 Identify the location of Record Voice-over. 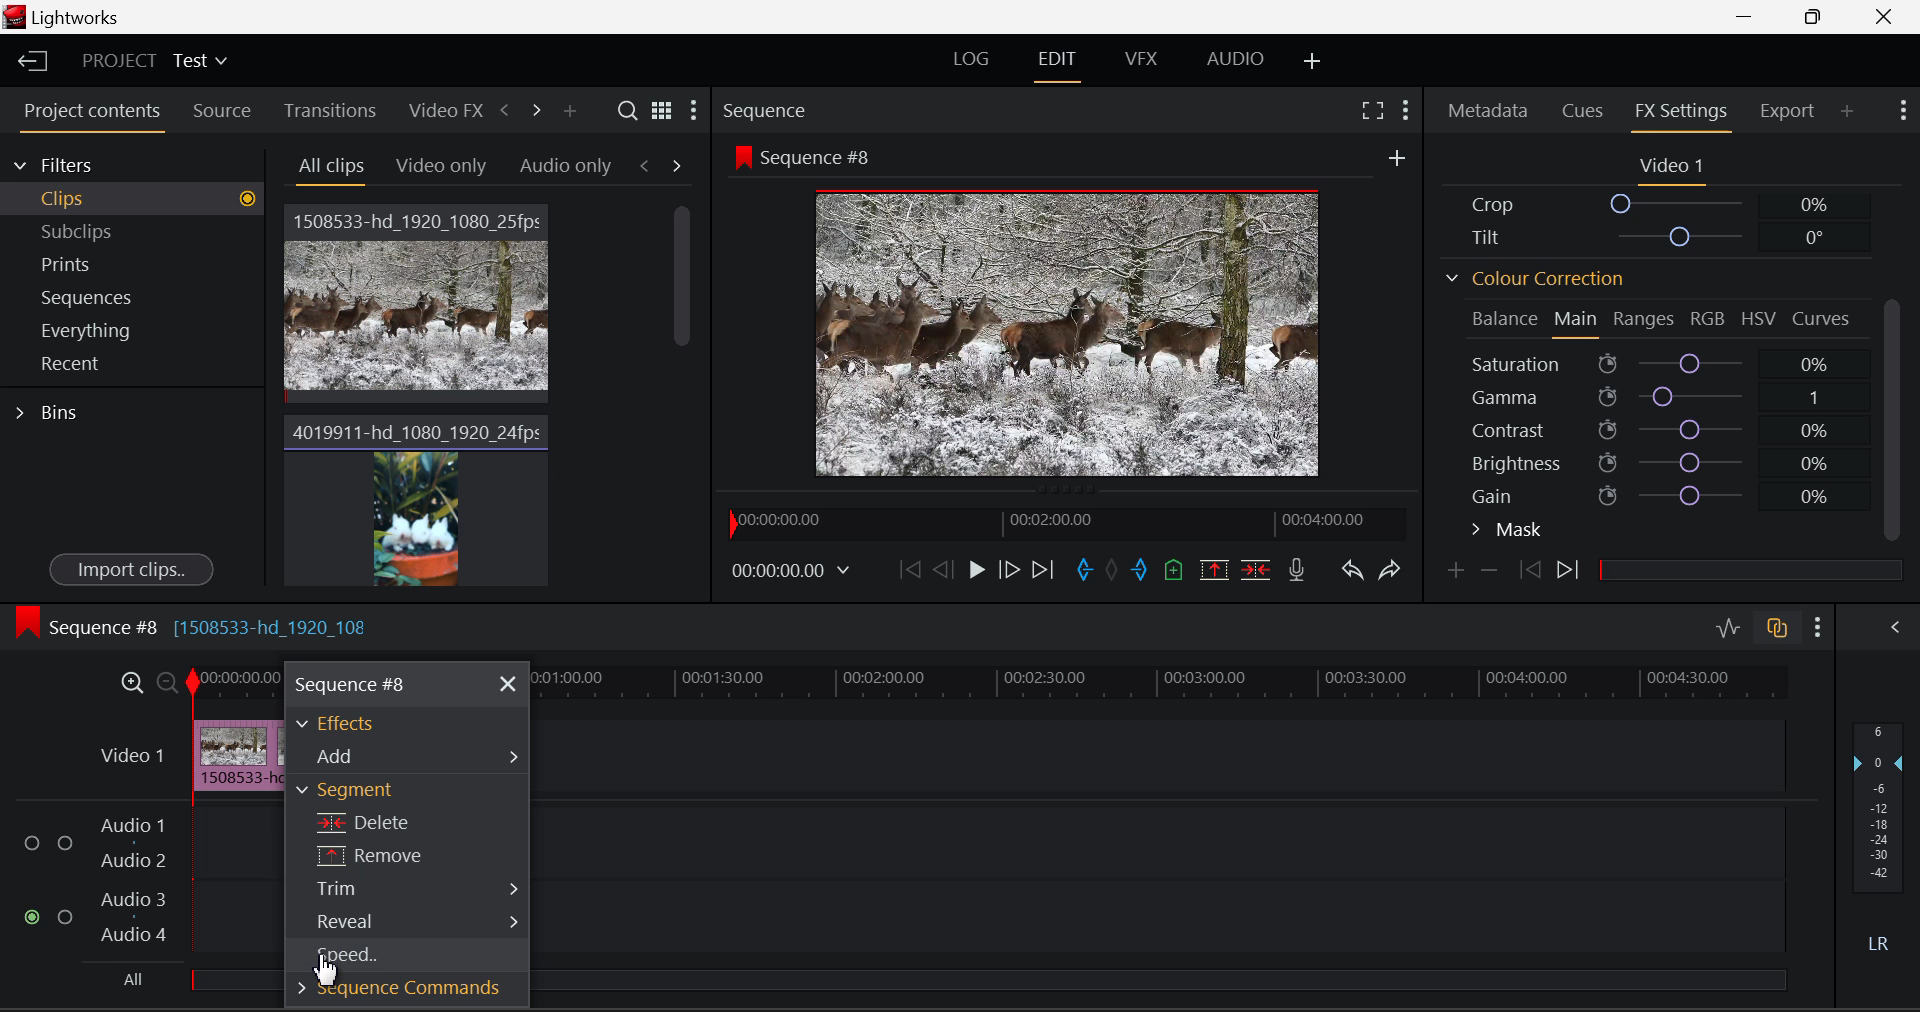
(1296, 570).